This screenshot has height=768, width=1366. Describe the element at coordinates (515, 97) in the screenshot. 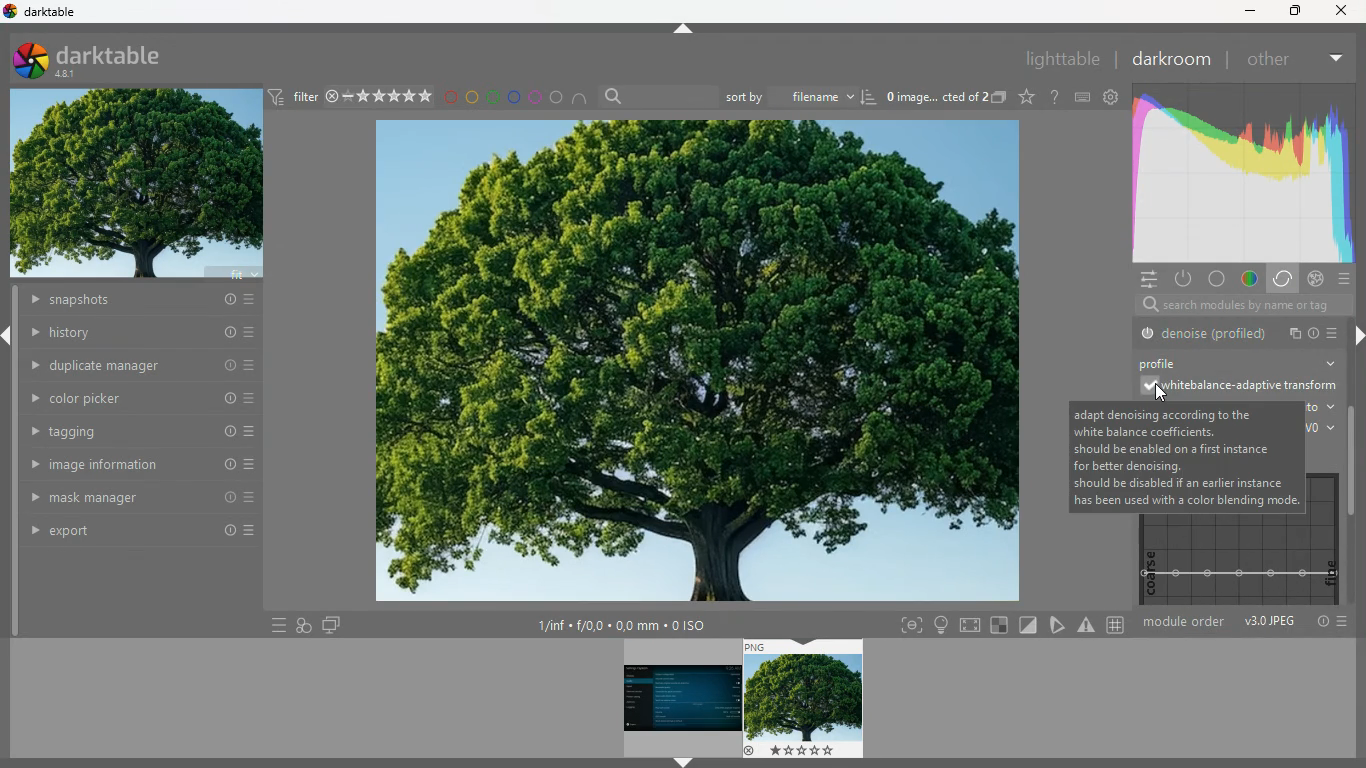

I see `blue` at that location.